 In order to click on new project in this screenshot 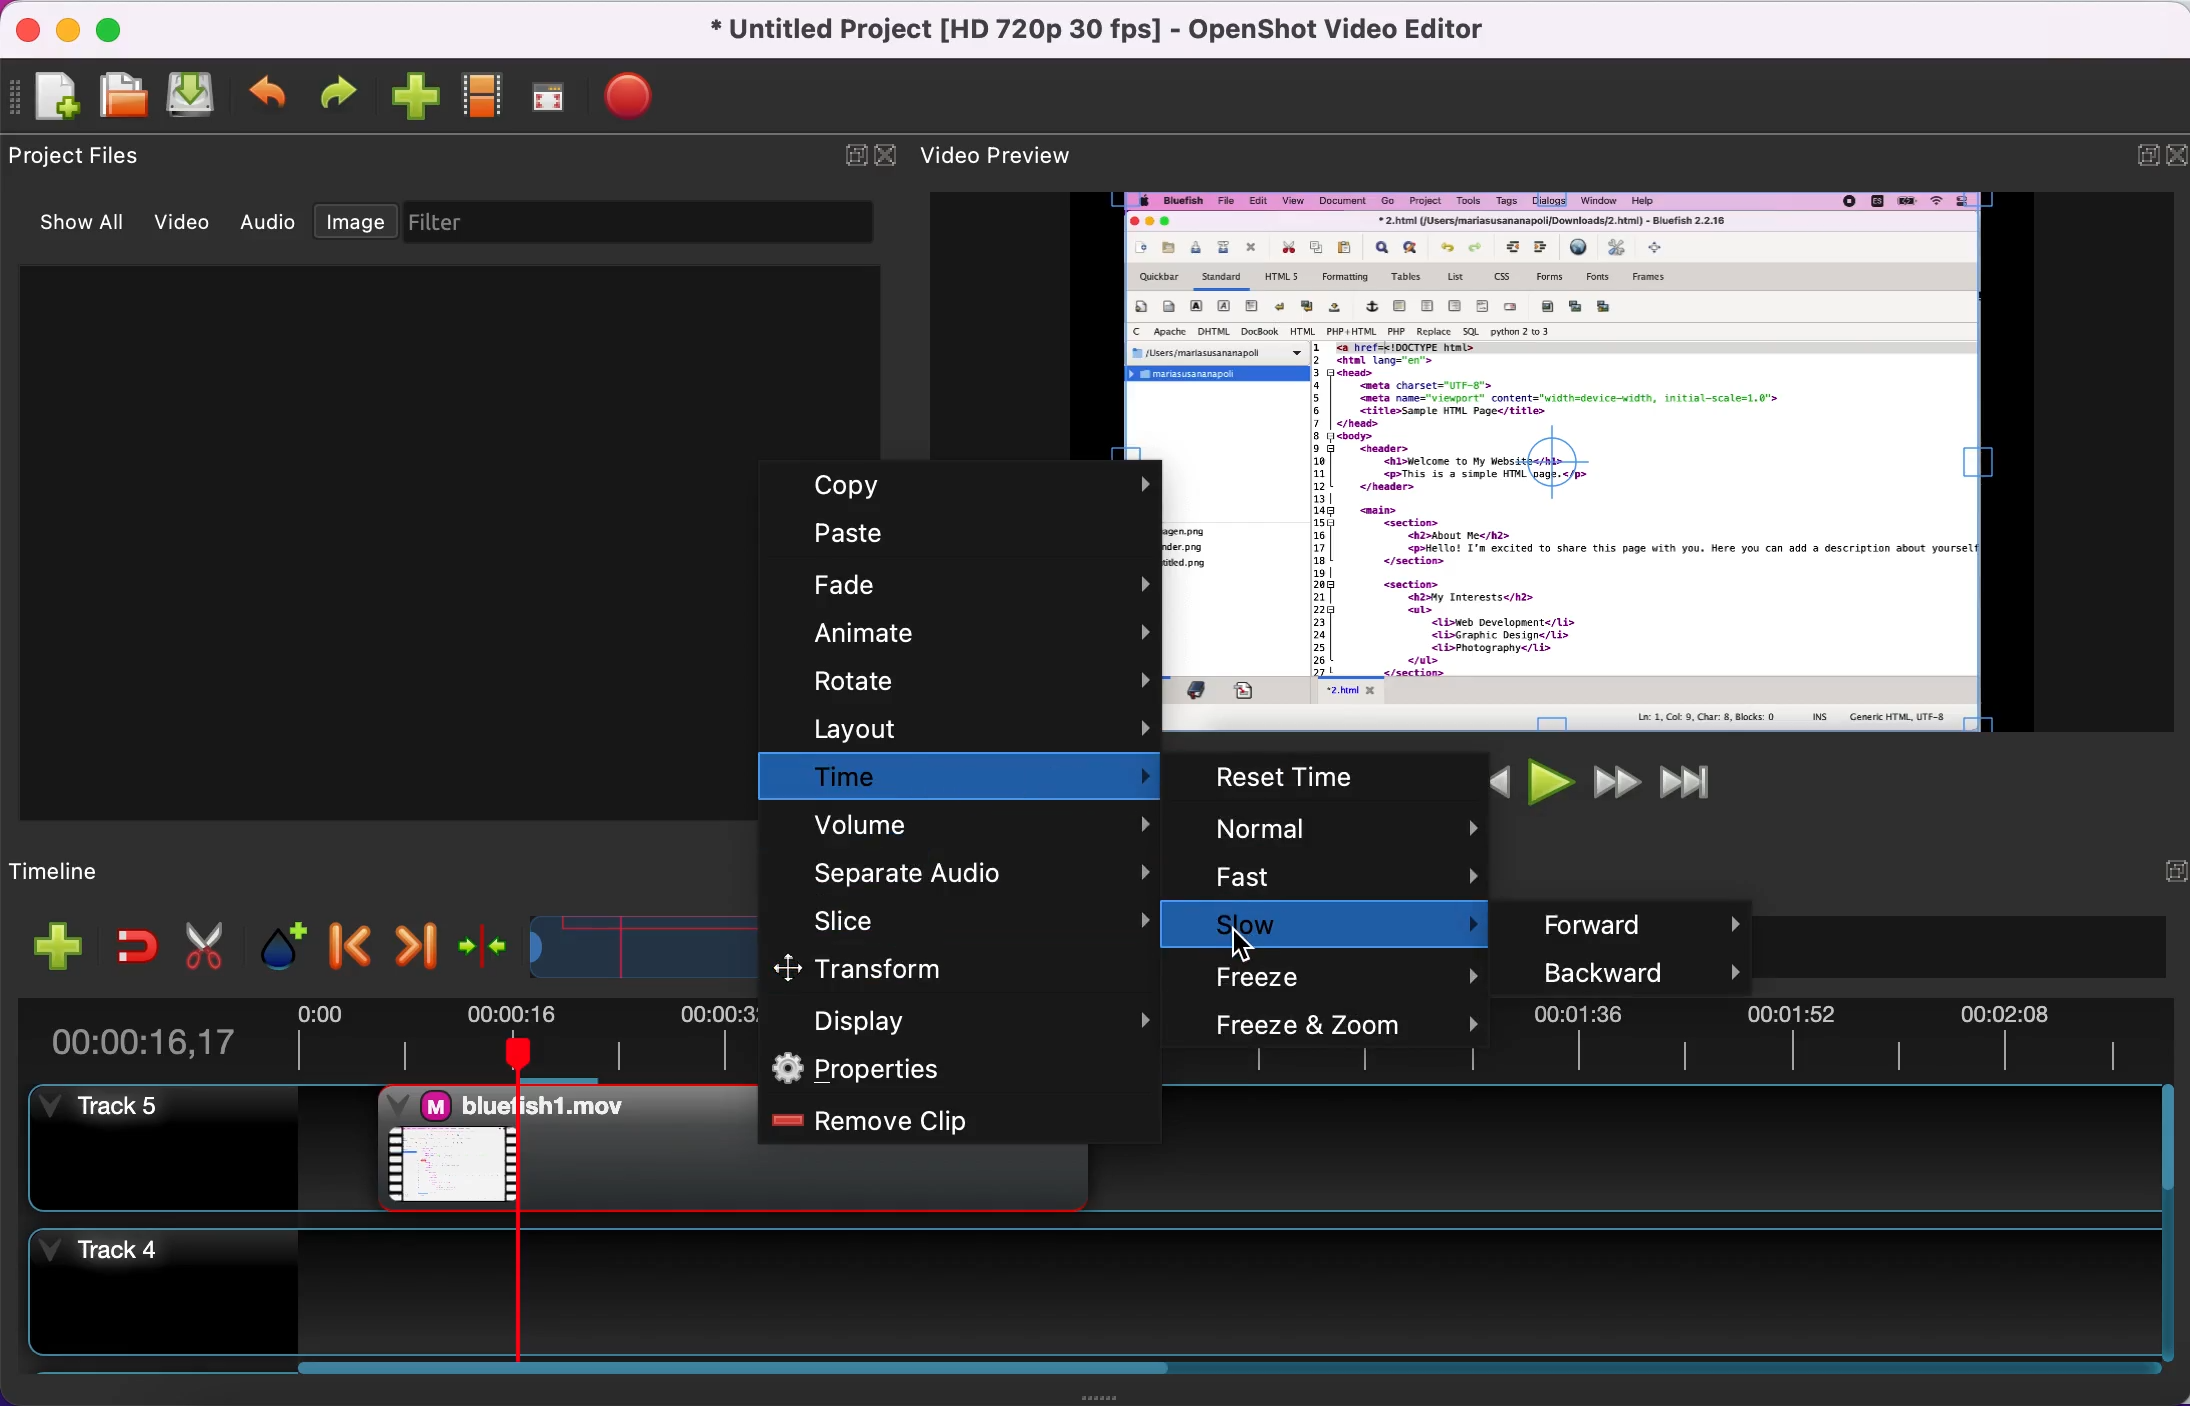, I will do `click(57, 100)`.